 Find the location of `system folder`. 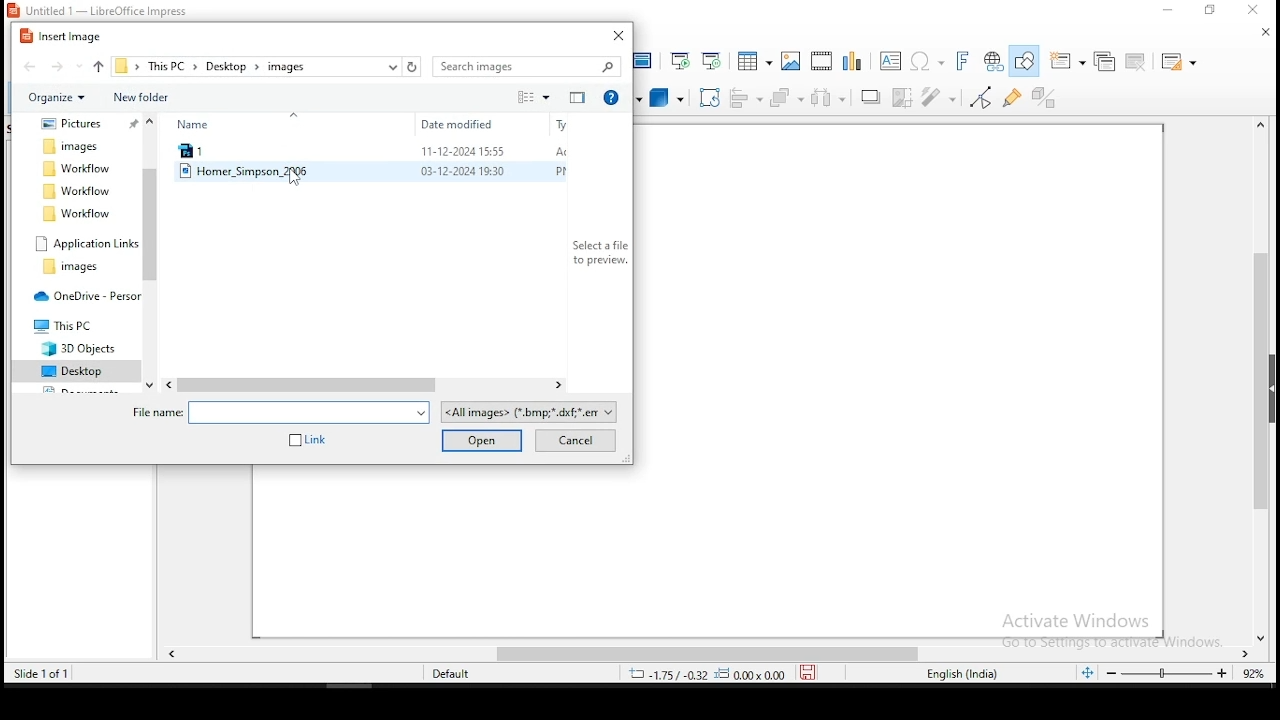

system folder is located at coordinates (87, 124).